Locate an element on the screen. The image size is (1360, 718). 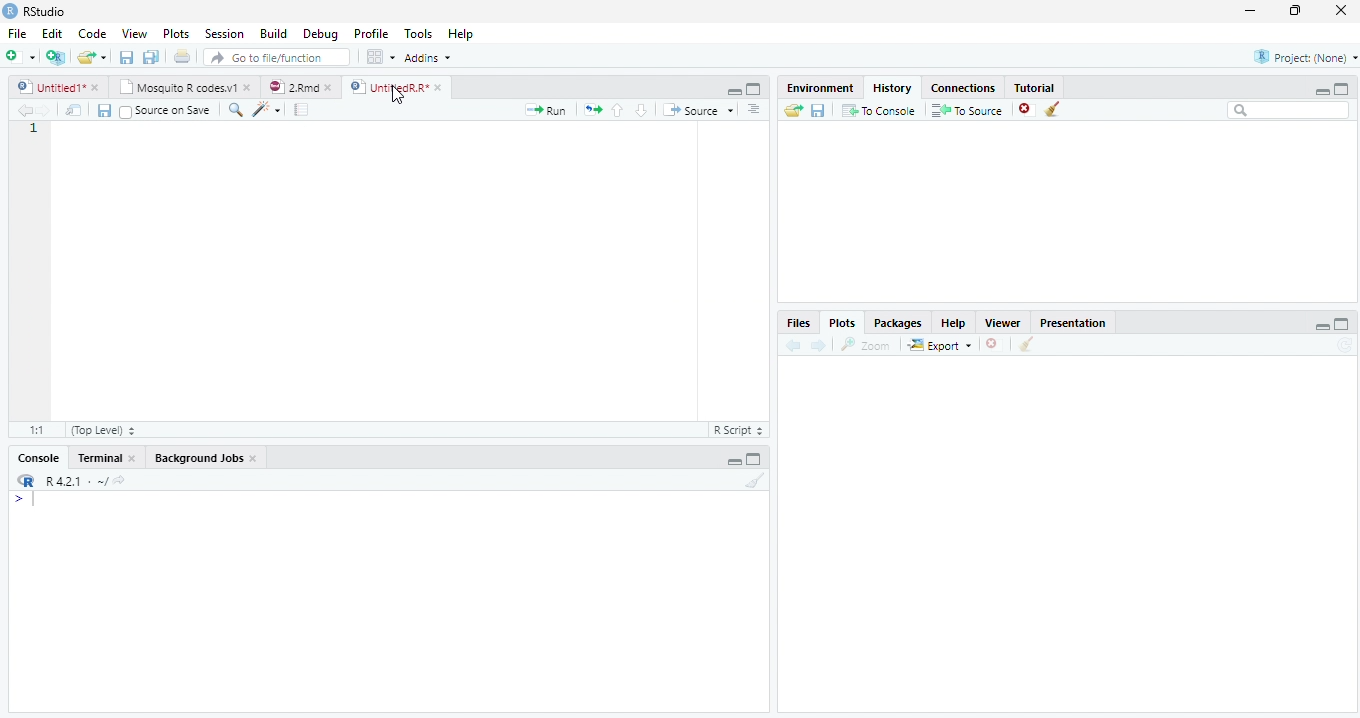
R 4.2.1 is located at coordinates (70, 482).